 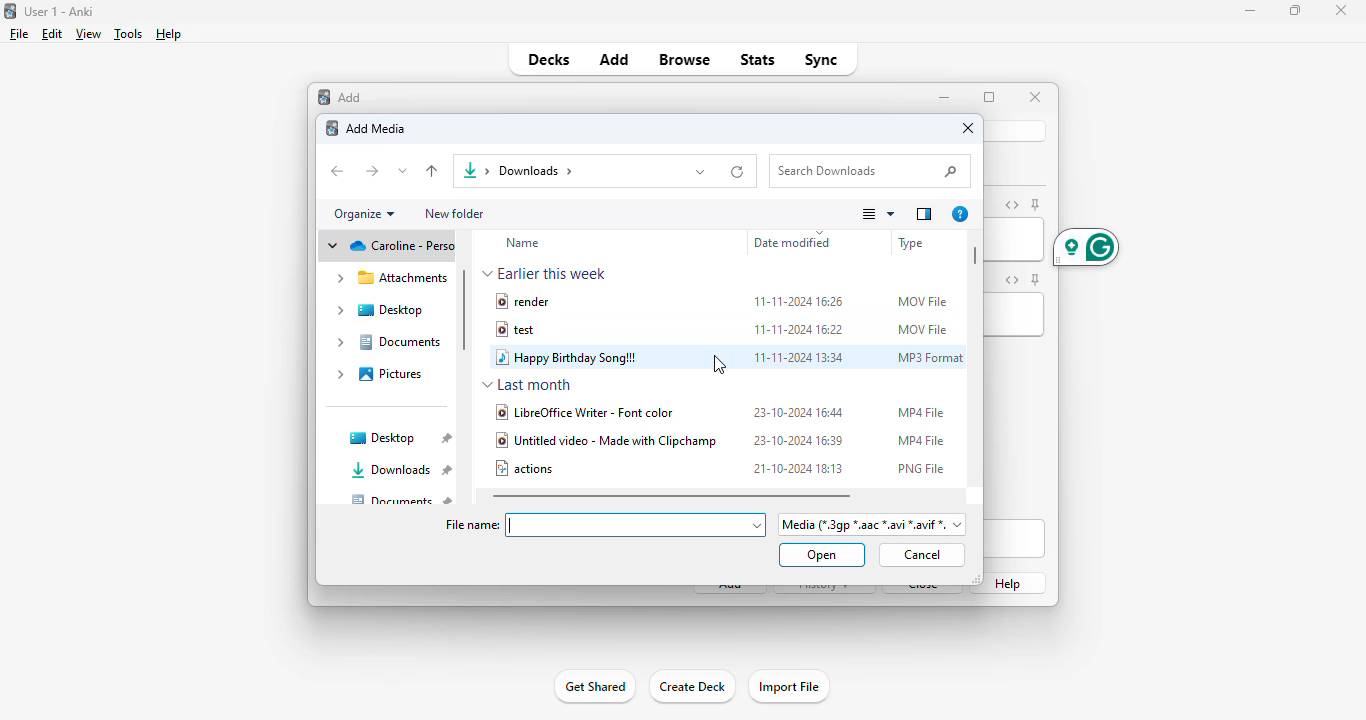 What do you see at coordinates (801, 357) in the screenshot?
I see `11-11-2024` at bounding box center [801, 357].